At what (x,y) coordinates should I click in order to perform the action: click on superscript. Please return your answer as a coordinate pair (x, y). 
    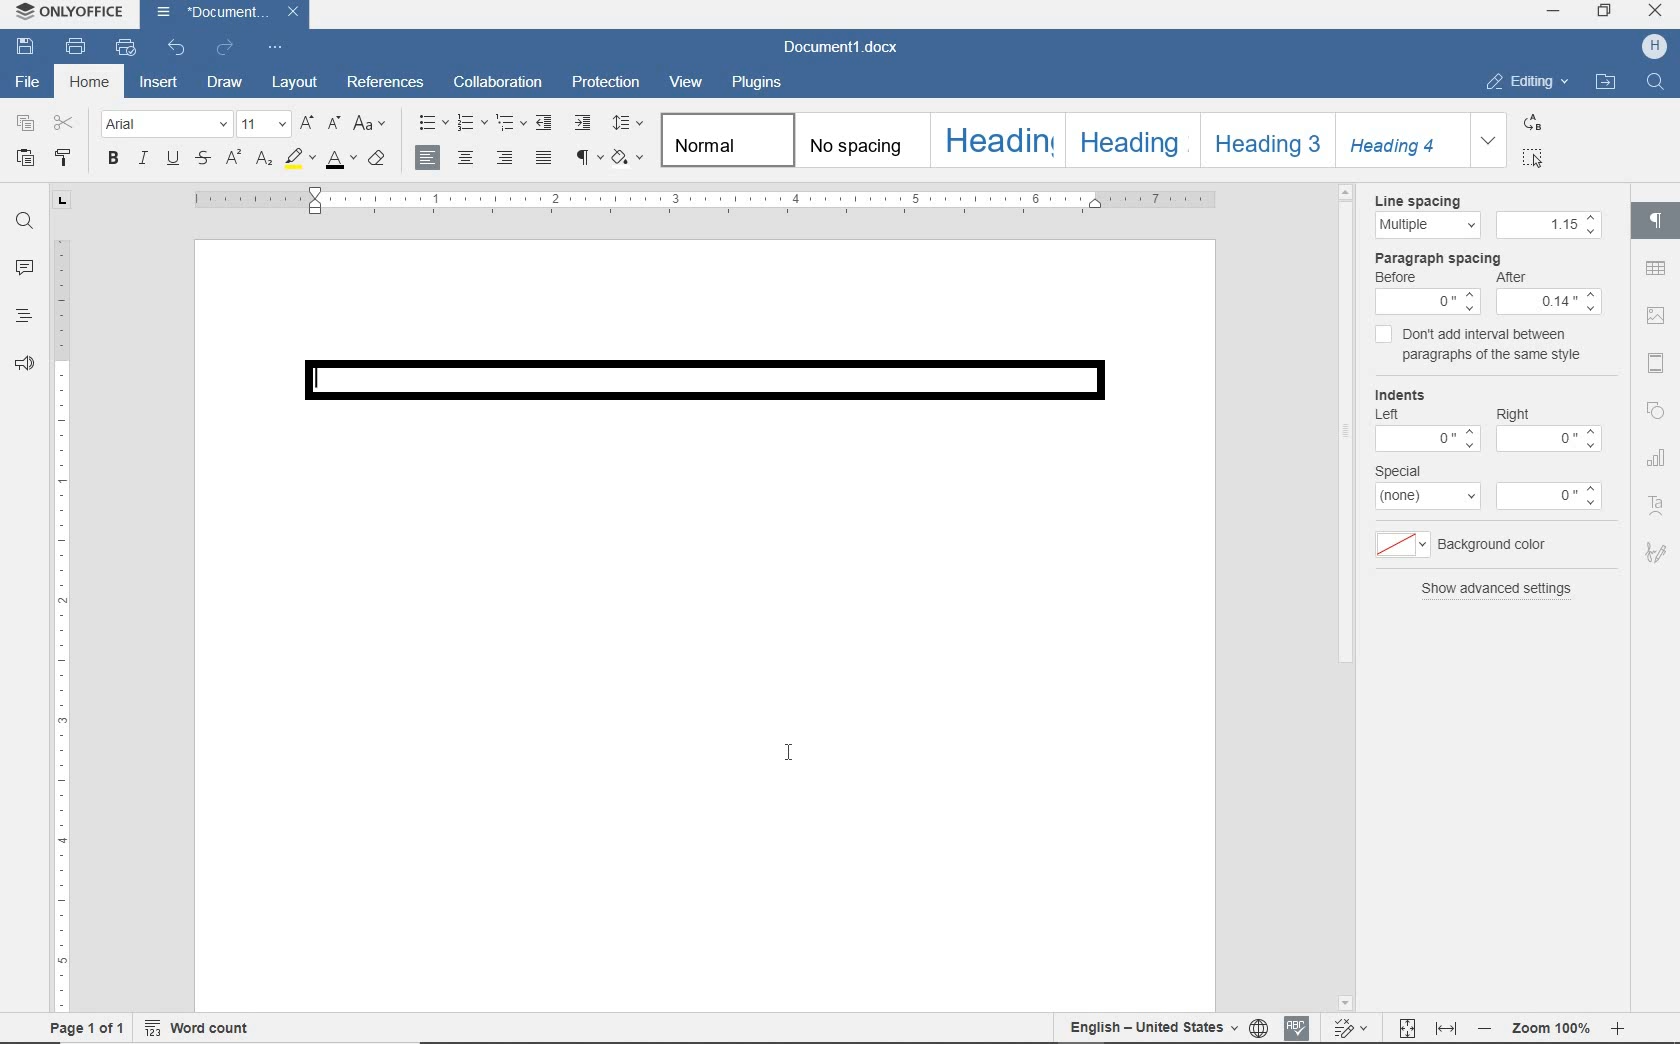
    Looking at the image, I should click on (232, 160).